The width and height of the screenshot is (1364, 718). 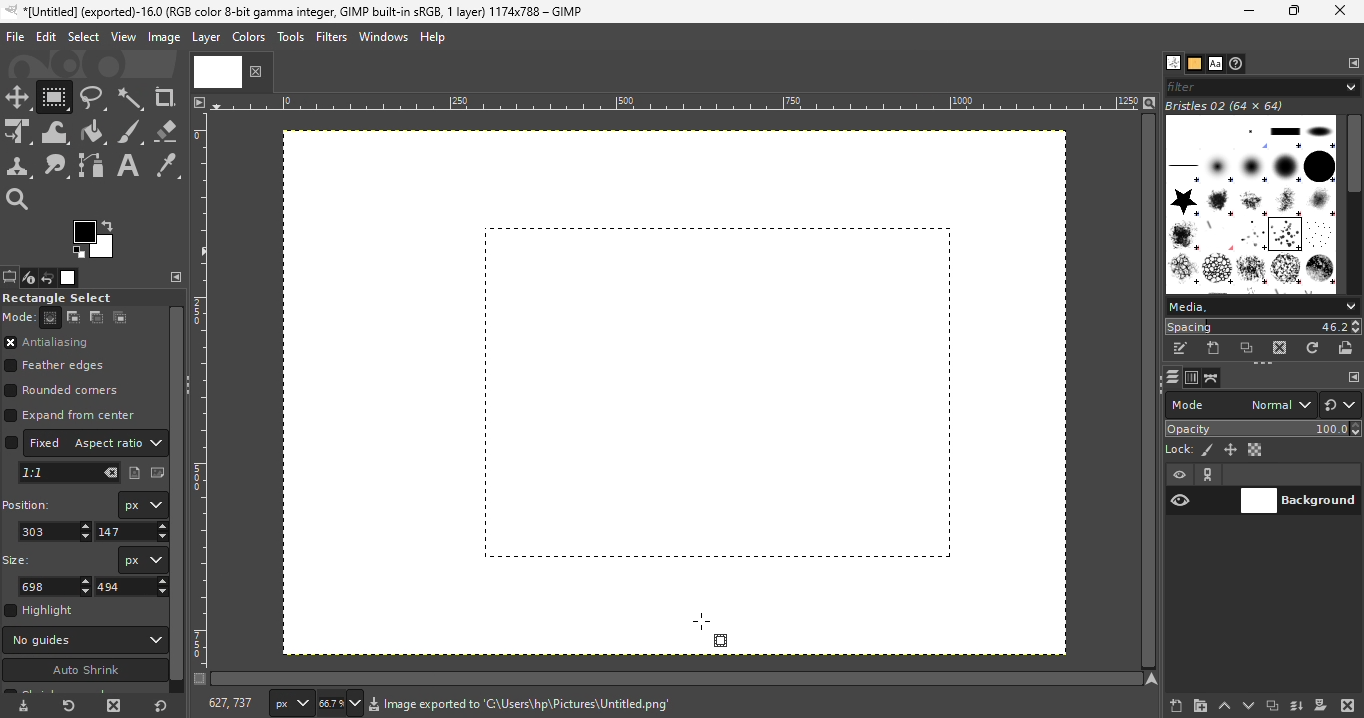 I want to click on Filter, so click(x=1261, y=85).